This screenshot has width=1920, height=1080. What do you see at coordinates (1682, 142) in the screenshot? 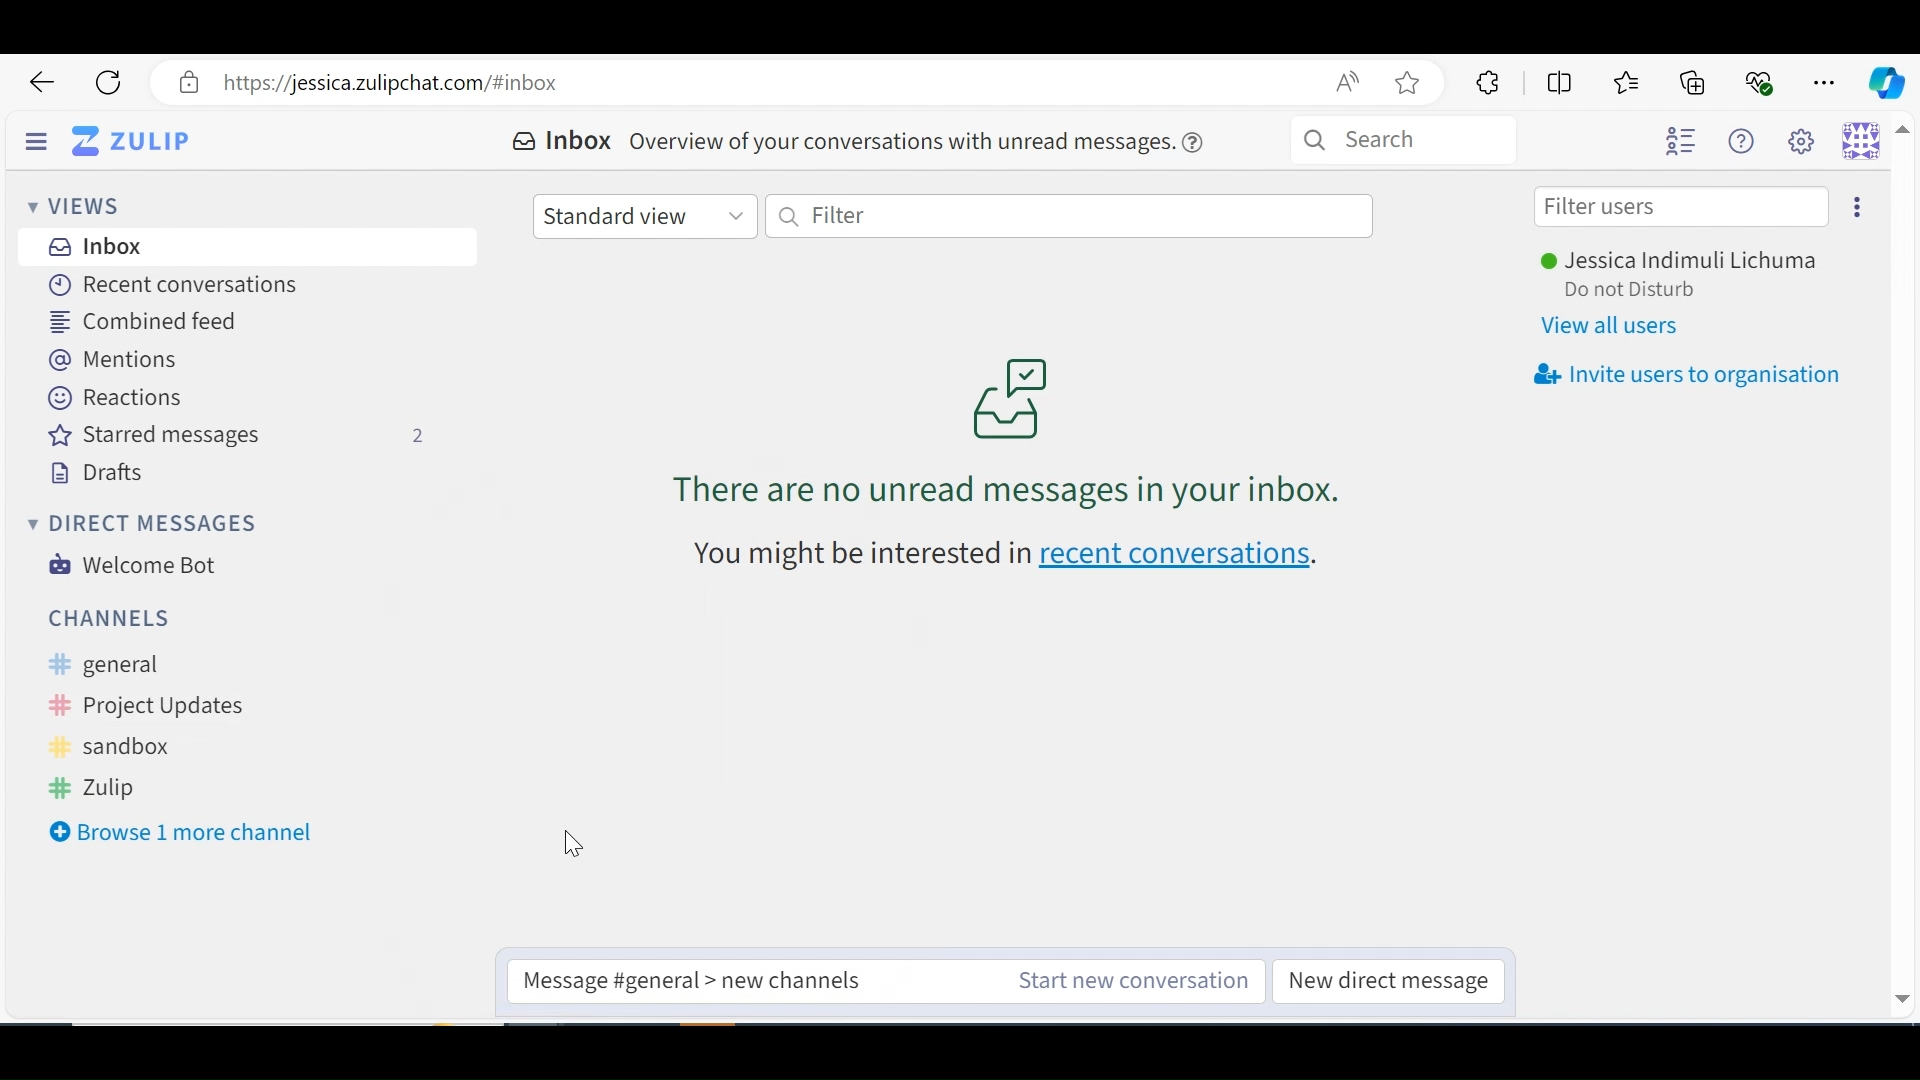
I see `Hide user list` at bounding box center [1682, 142].